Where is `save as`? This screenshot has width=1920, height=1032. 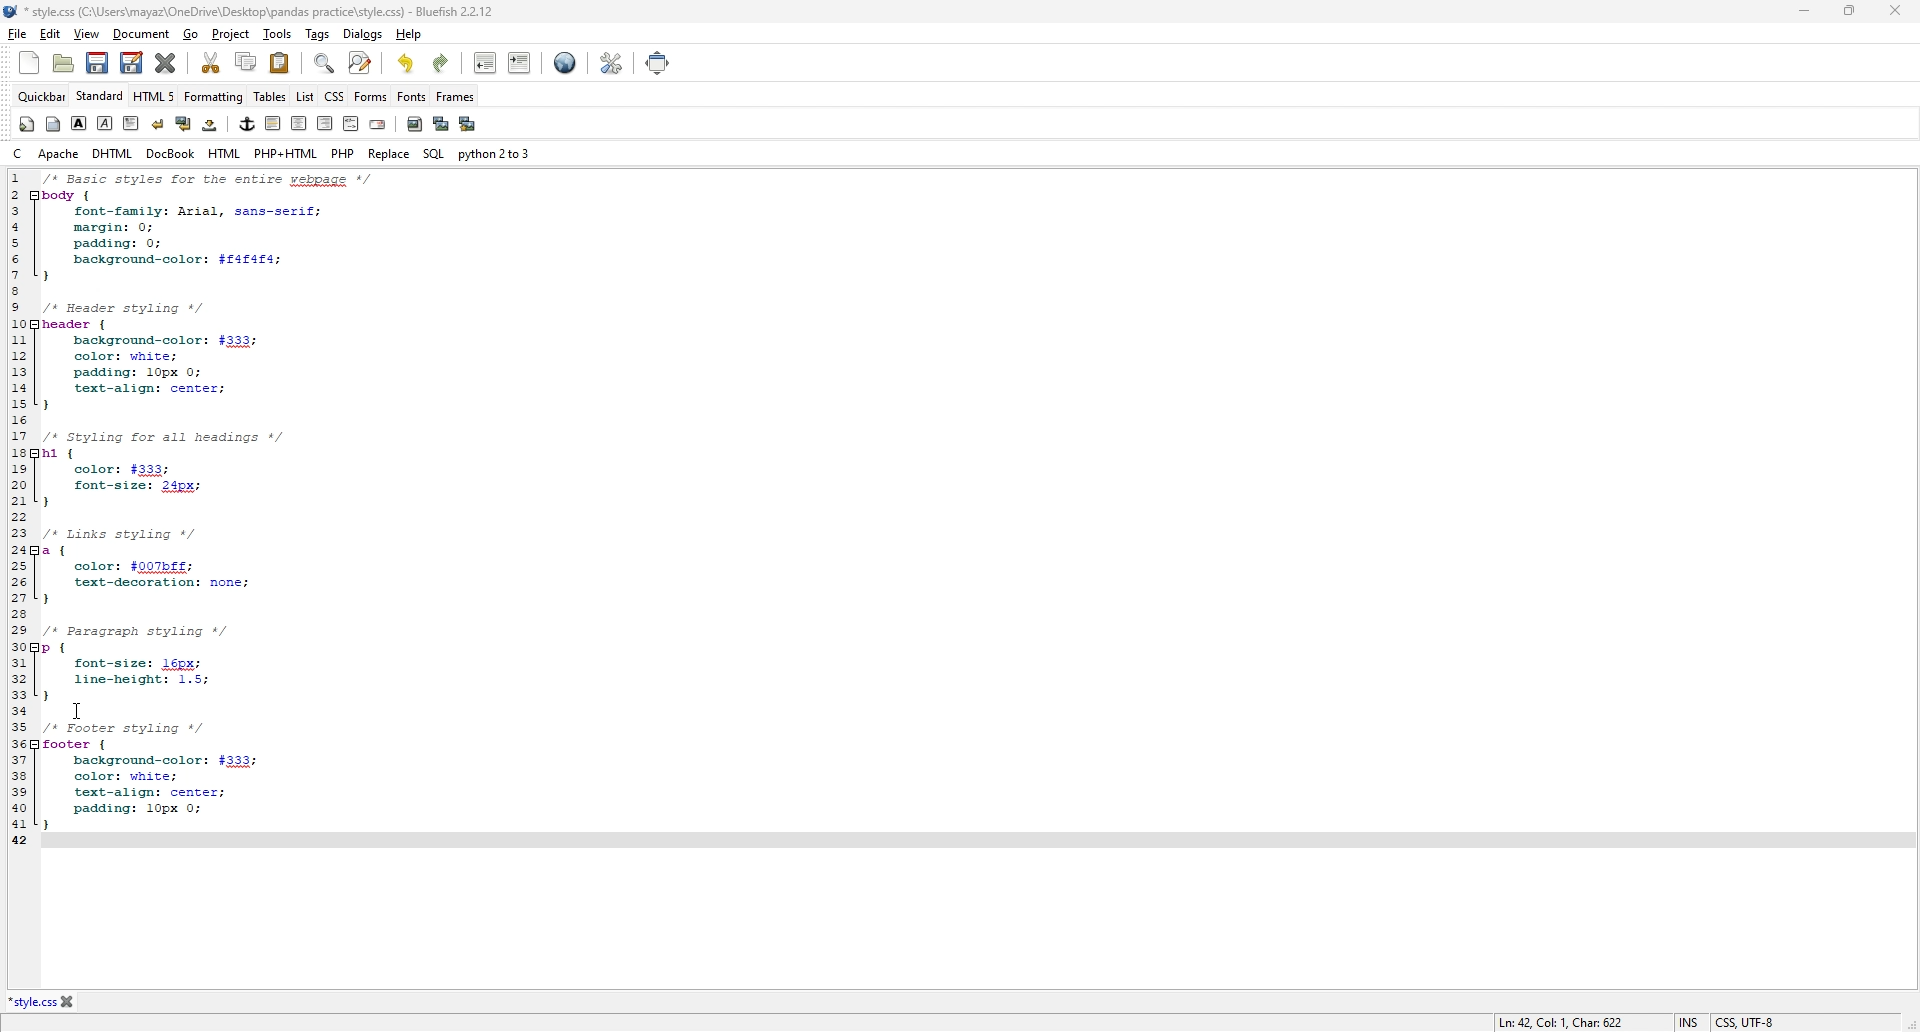
save as is located at coordinates (134, 64).